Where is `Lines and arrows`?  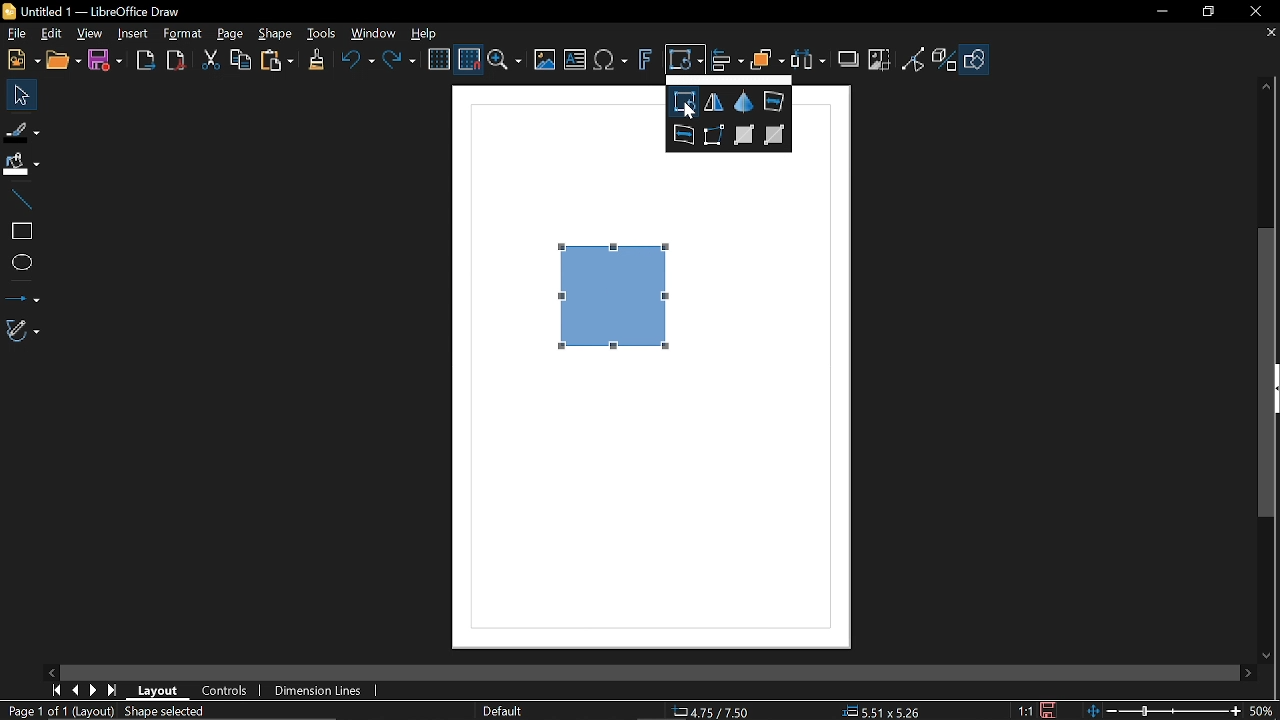
Lines and arrows is located at coordinates (22, 296).